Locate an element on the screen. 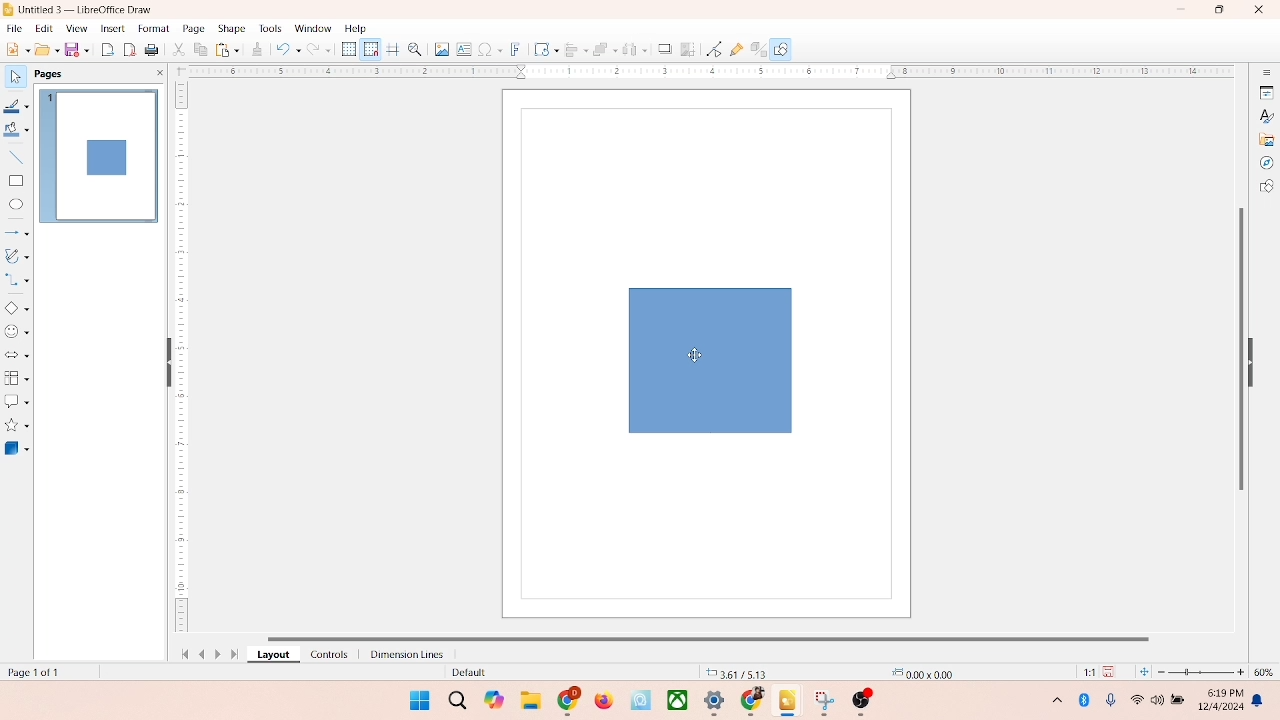  hide is located at coordinates (1256, 359).